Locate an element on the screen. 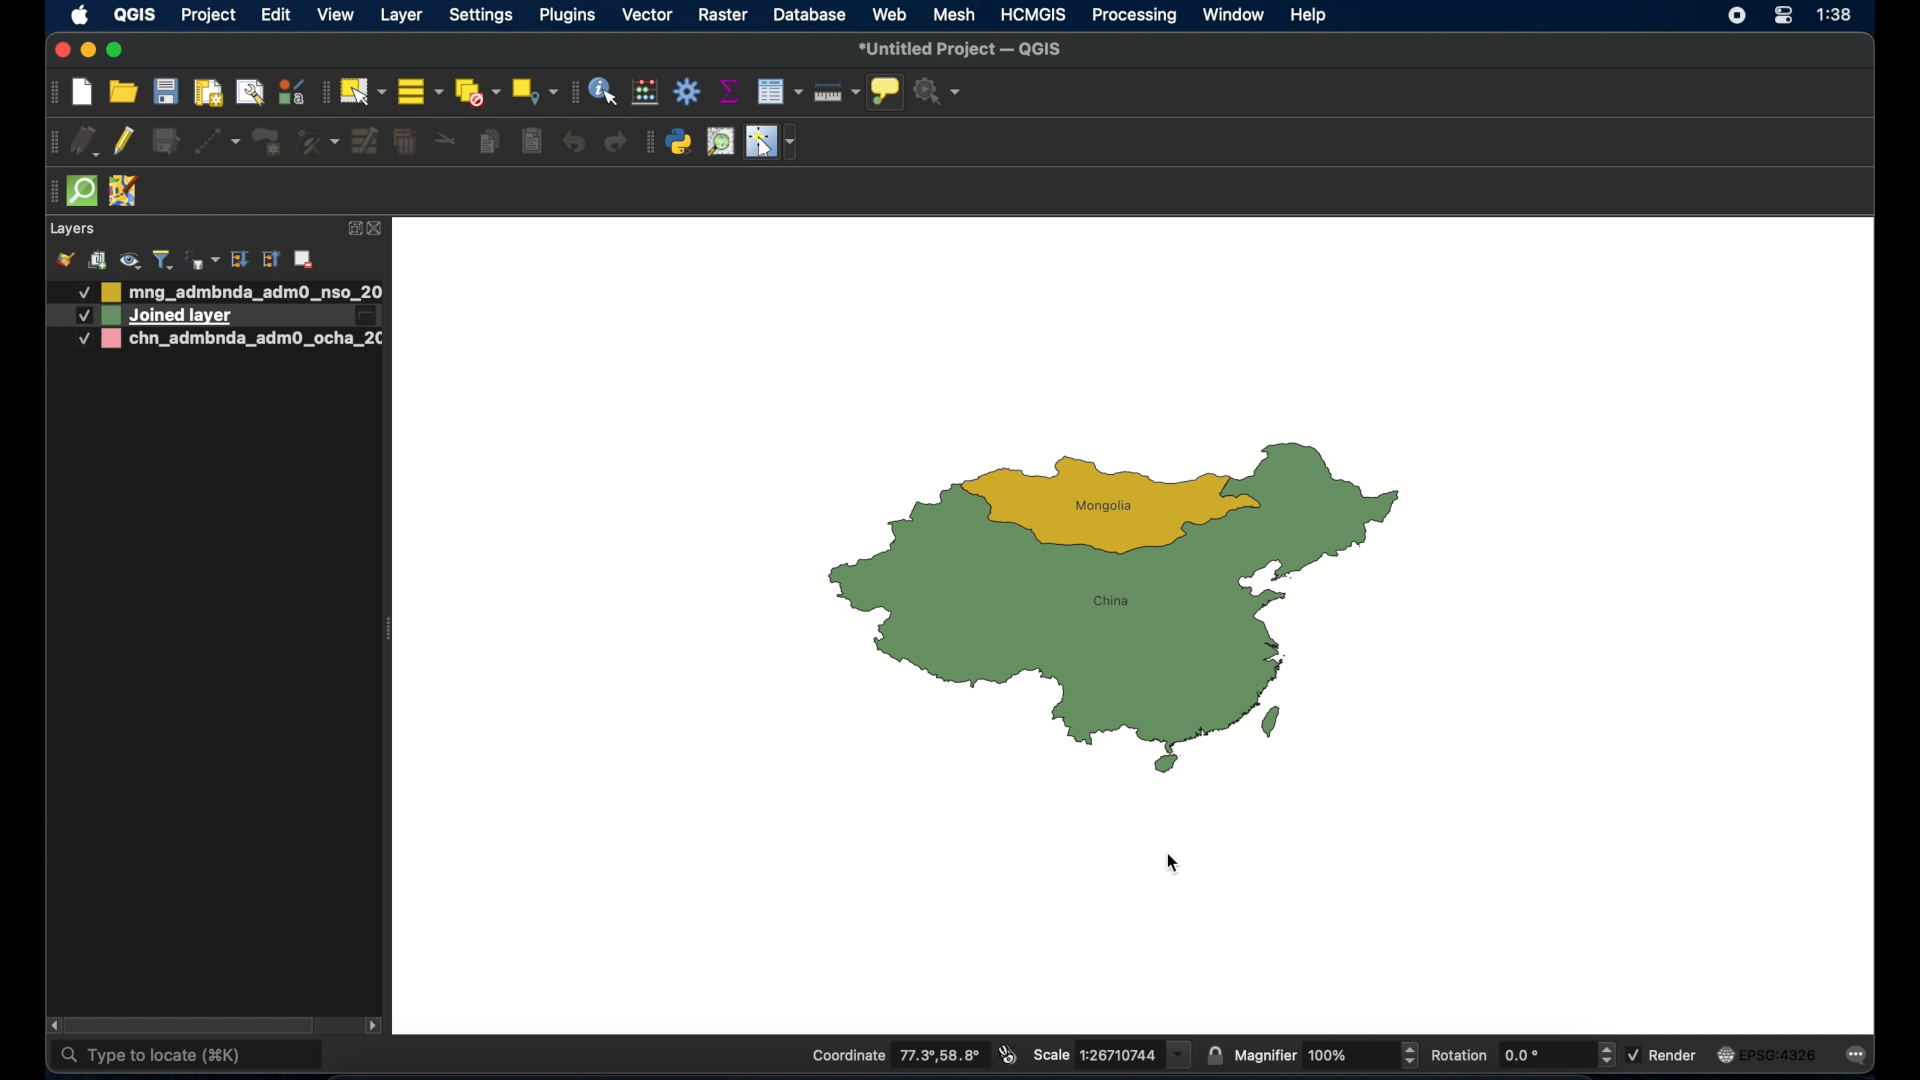 This screenshot has width=1920, height=1080. project is located at coordinates (206, 17).